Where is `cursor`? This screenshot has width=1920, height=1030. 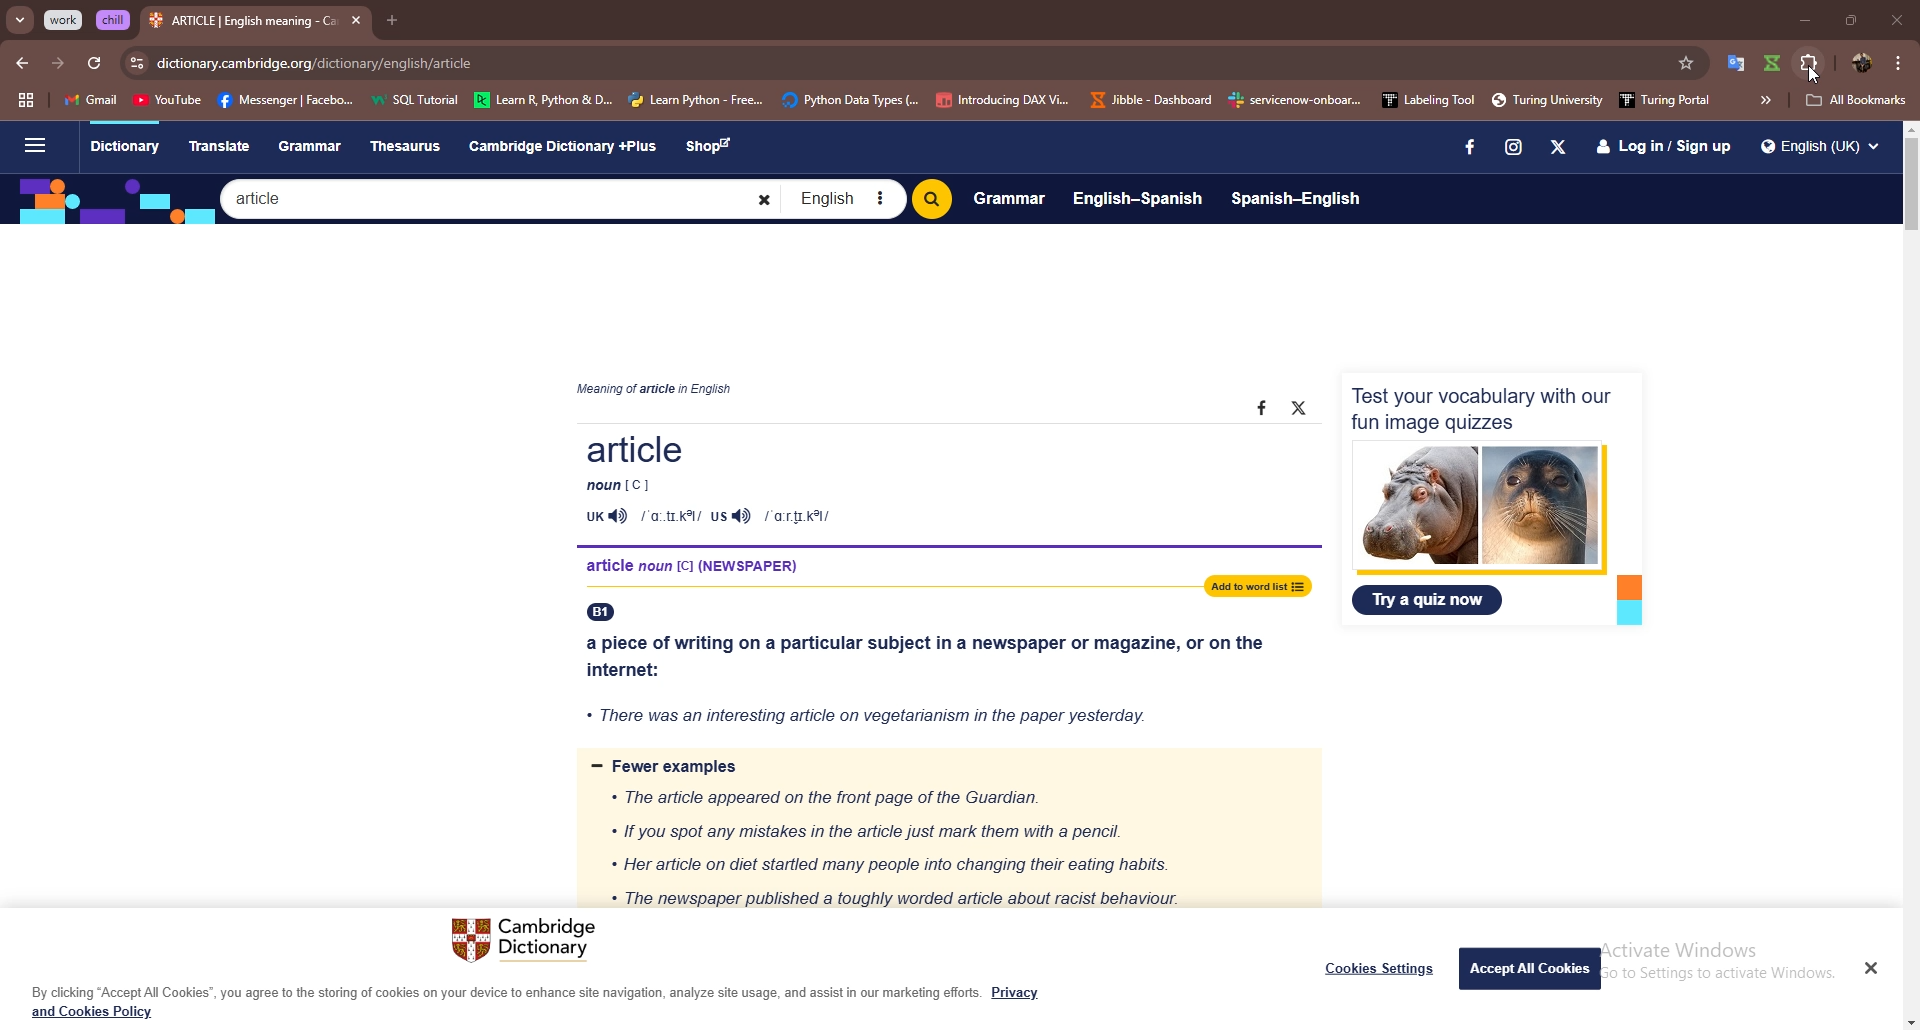 cursor is located at coordinates (1814, 74).